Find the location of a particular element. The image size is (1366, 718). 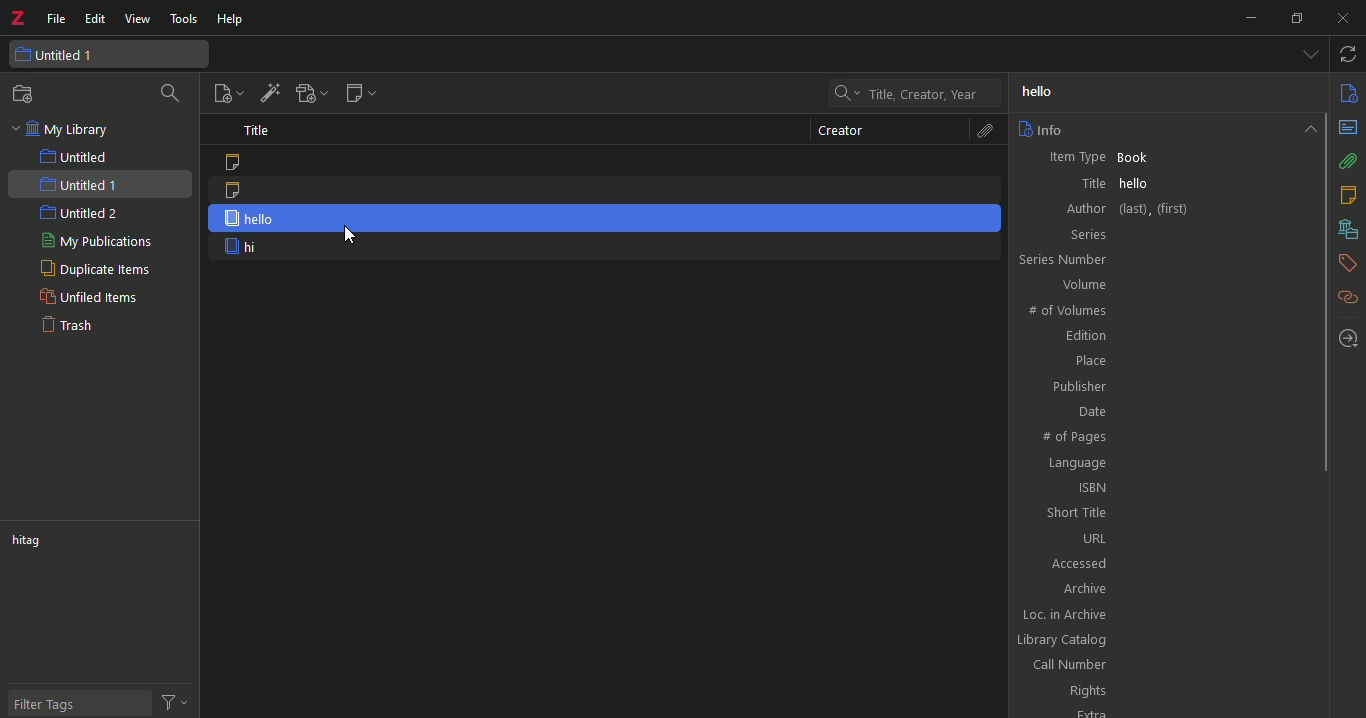

tag is located at coordinates (33, 542).